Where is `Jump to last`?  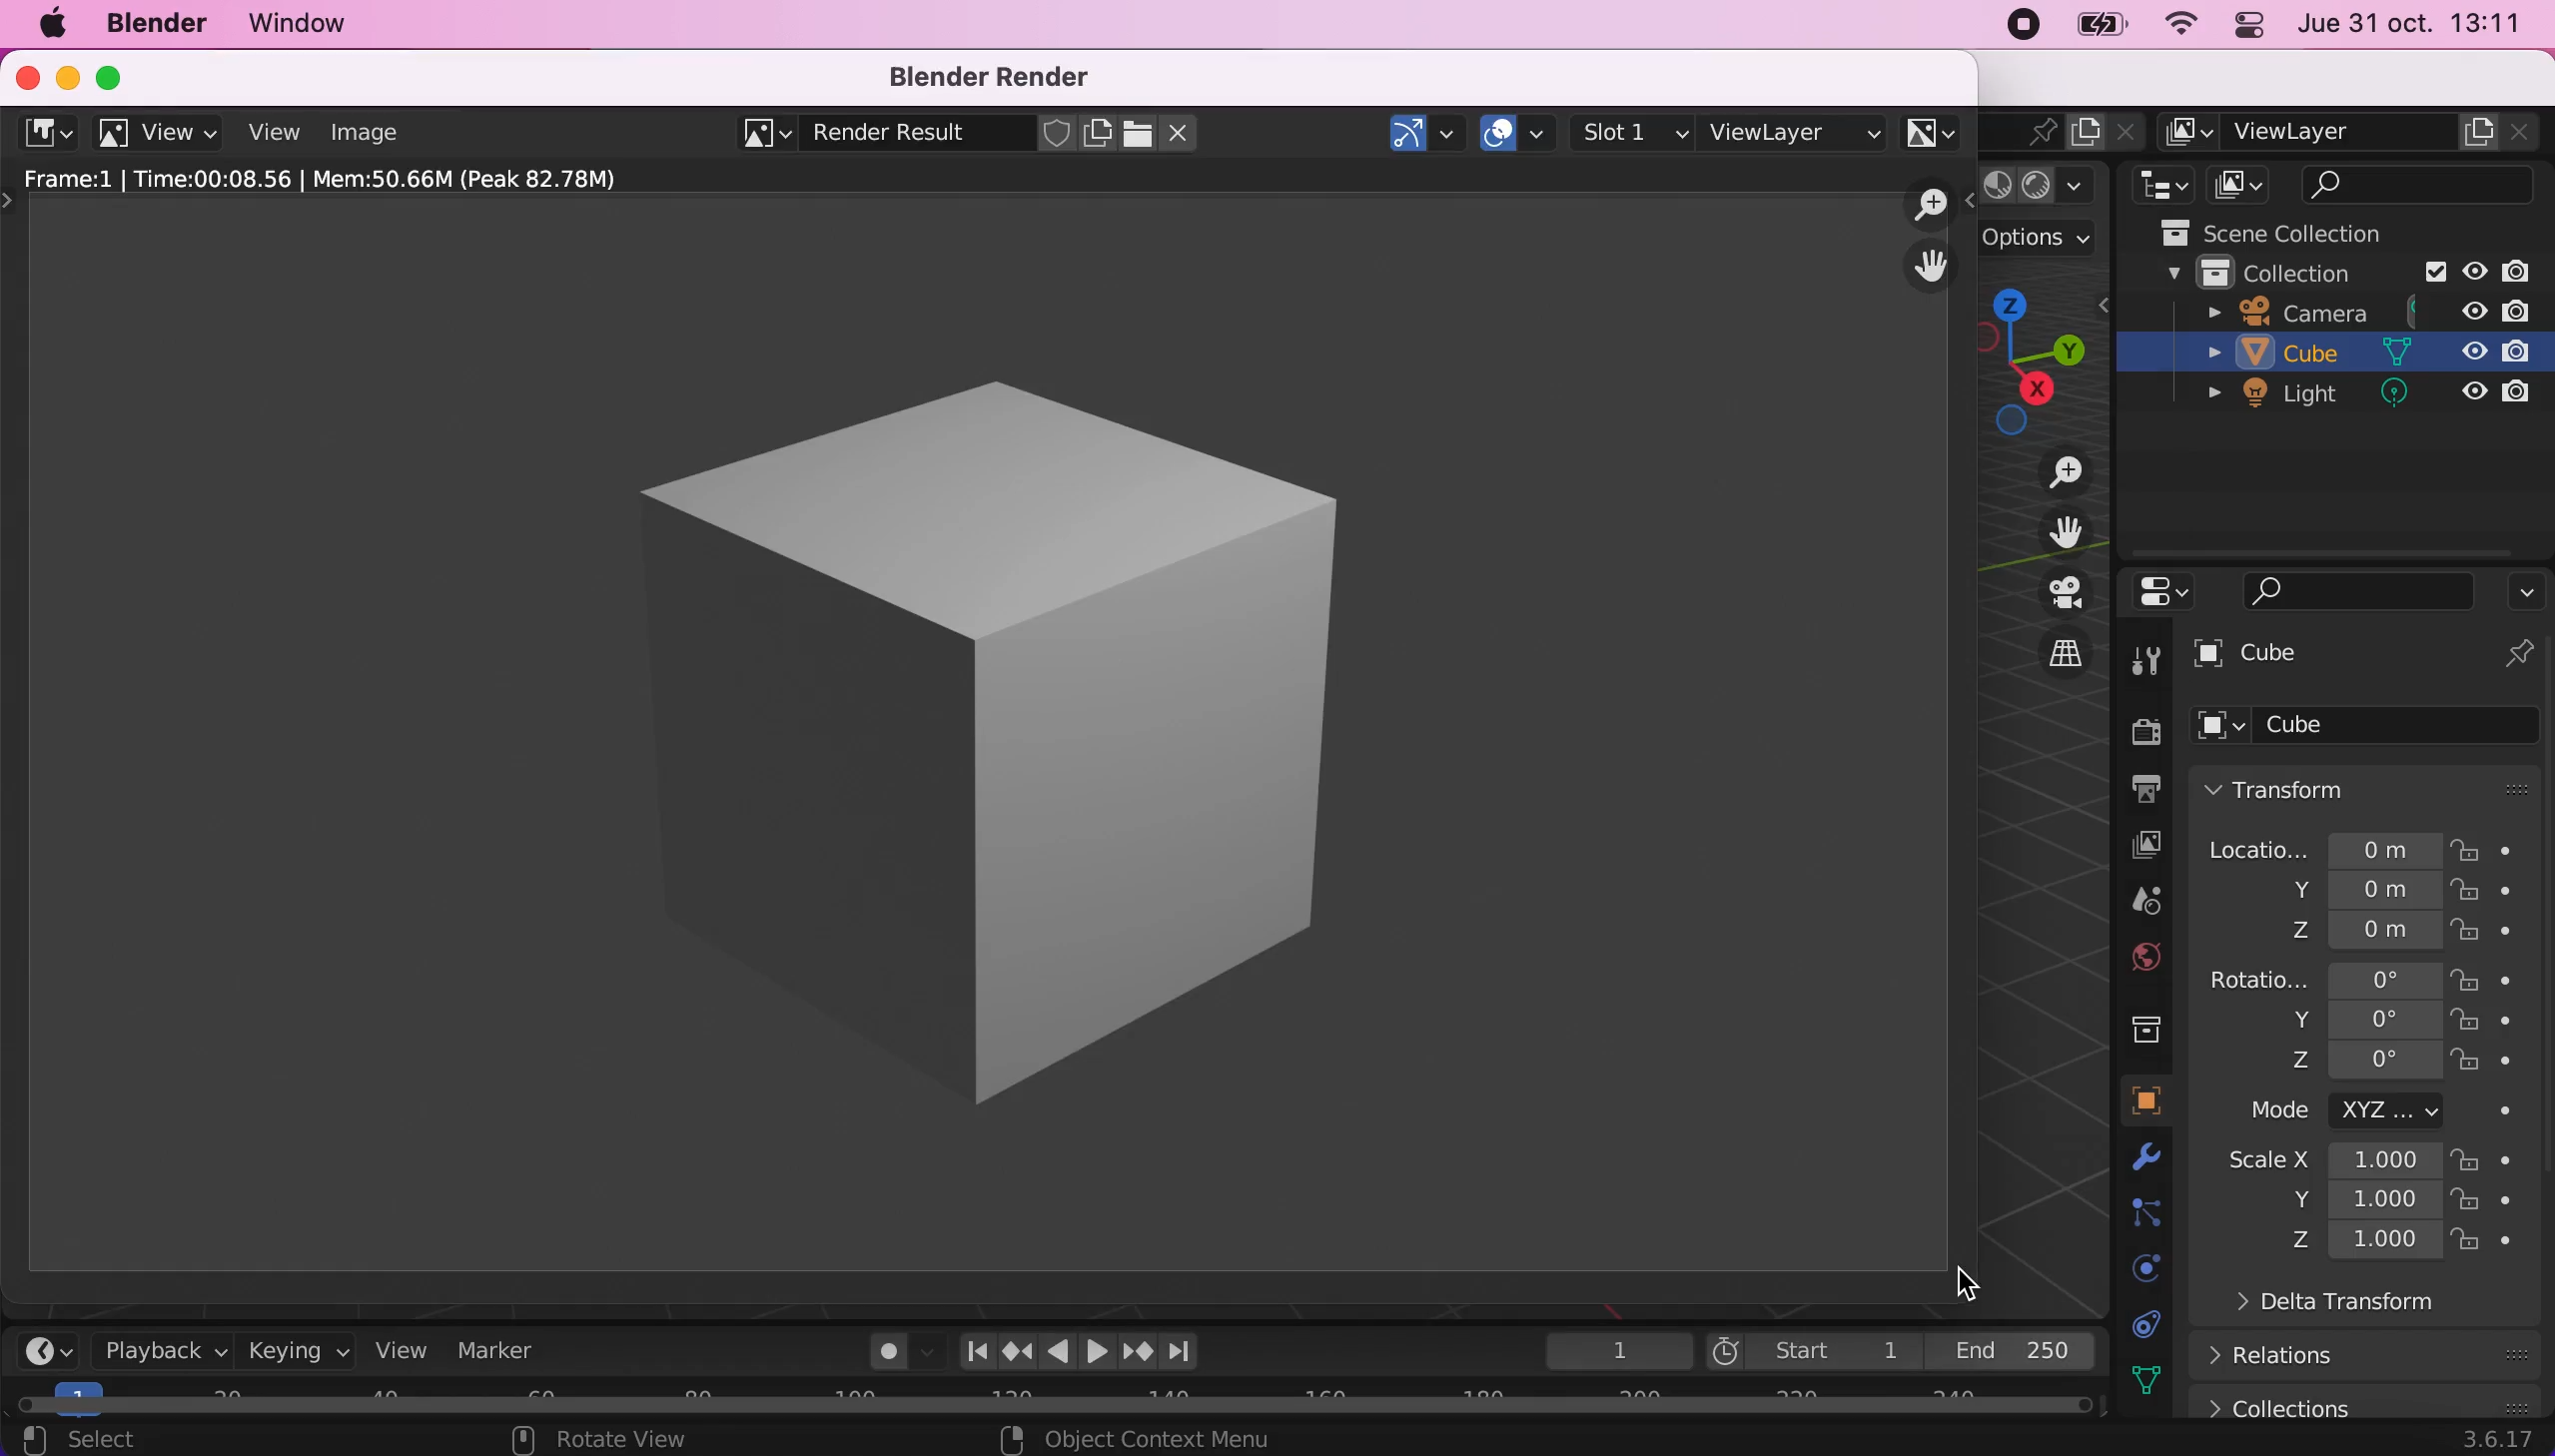
Jump to last is located at coordinates (1182, 1344).